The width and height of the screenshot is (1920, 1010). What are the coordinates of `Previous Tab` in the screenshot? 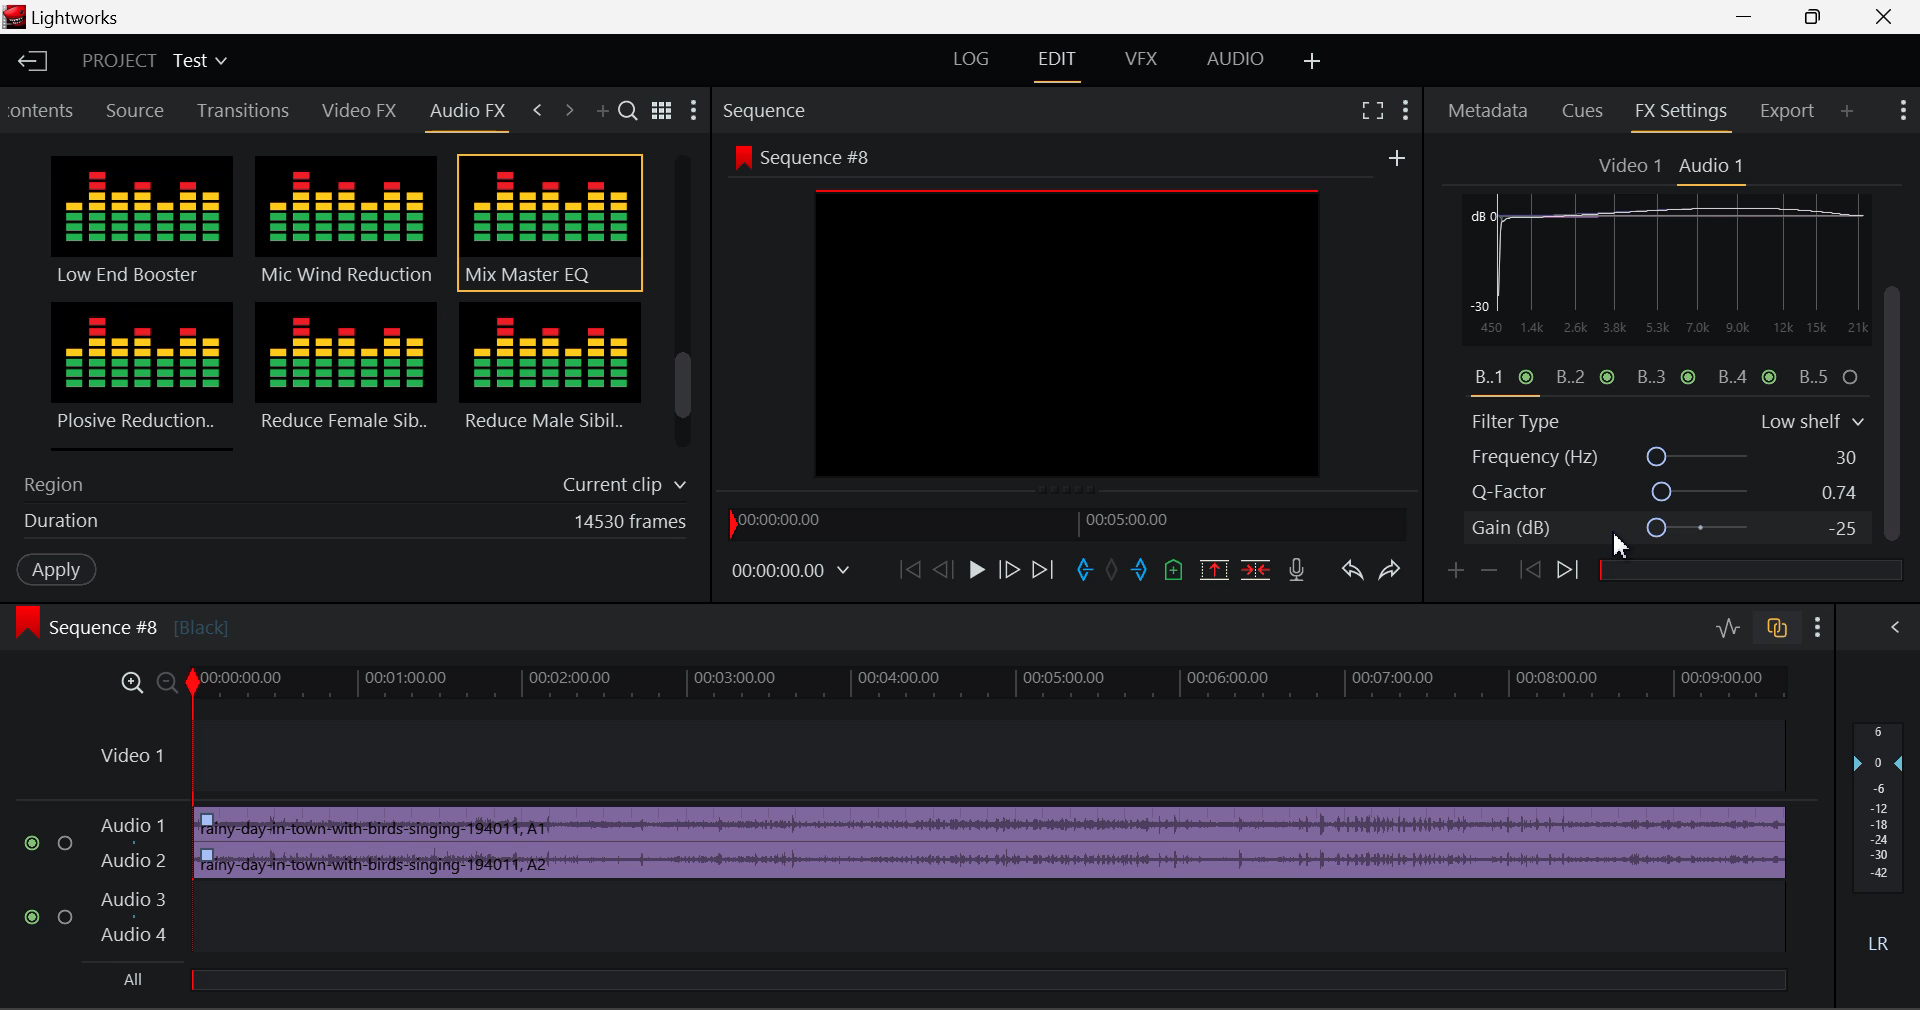 It's located at (538, 107).